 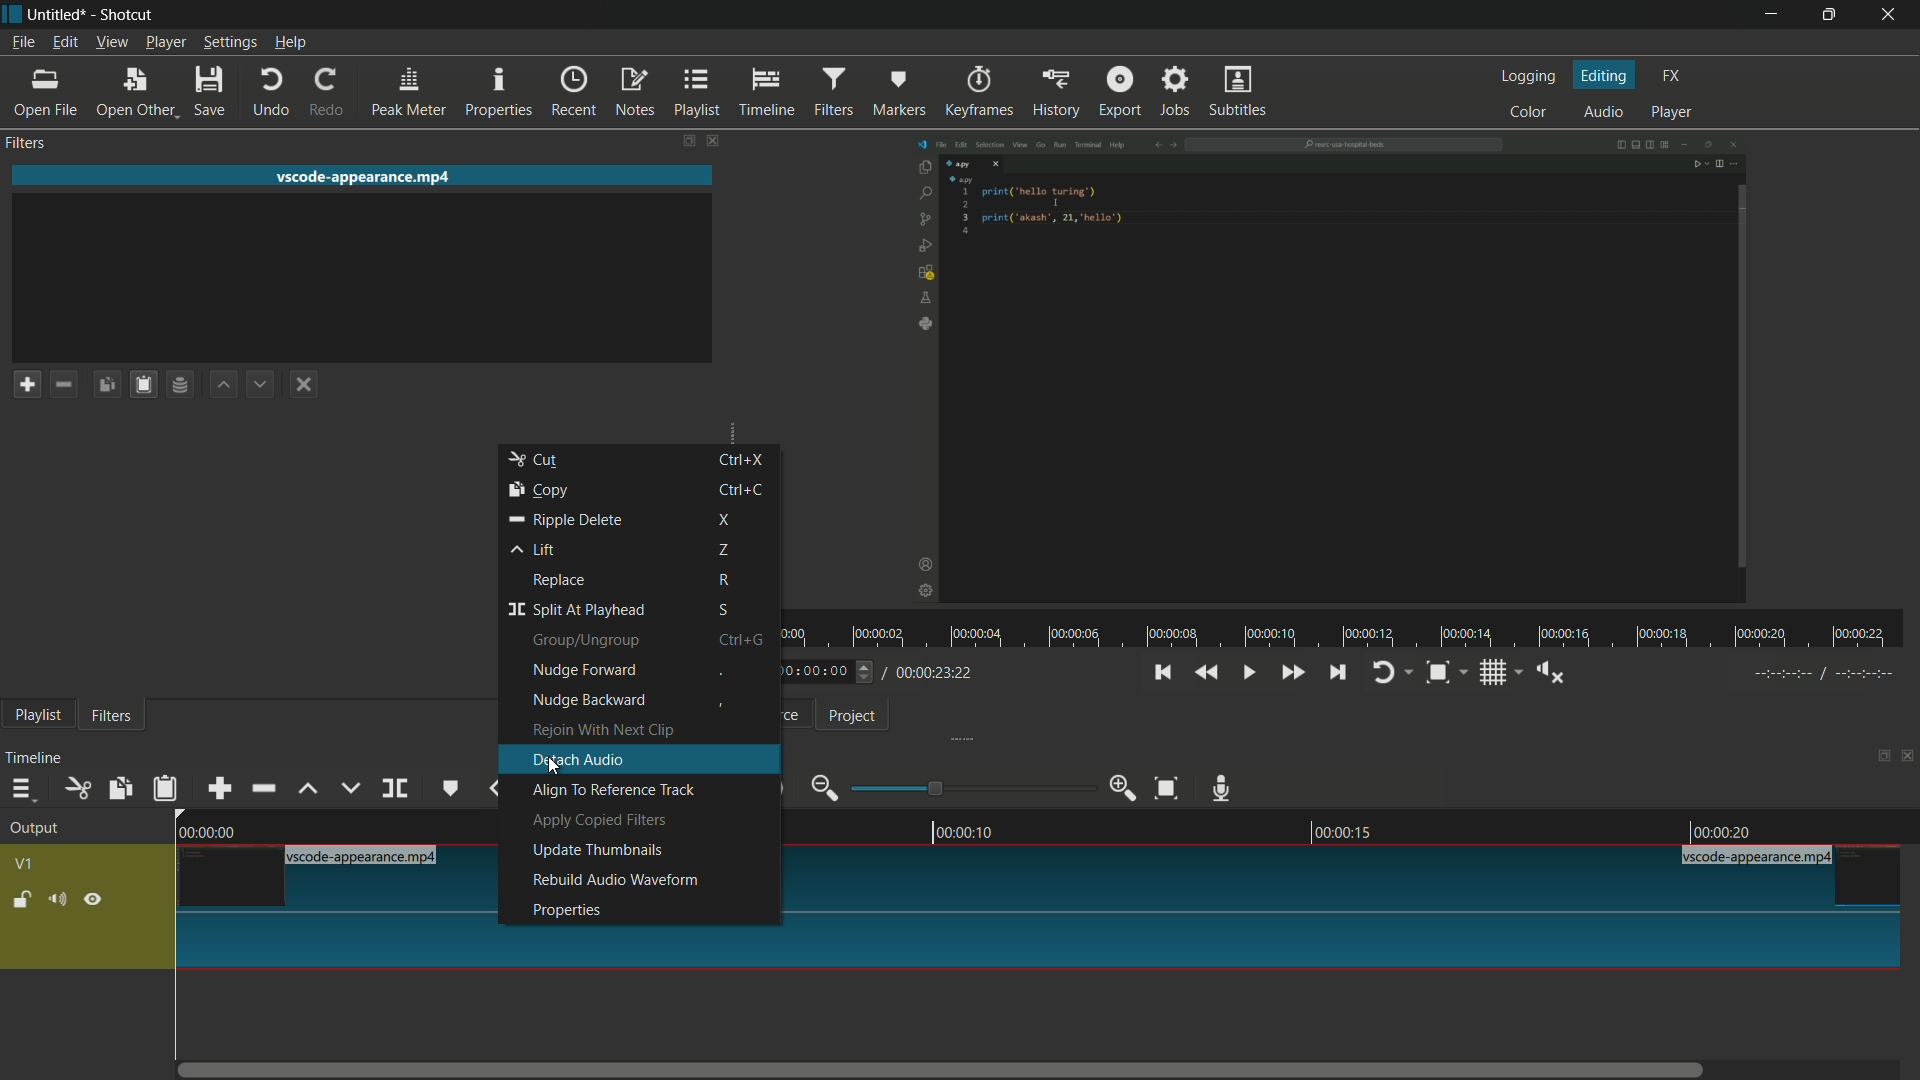 I want to click on mute, so click(x=57, y=899).